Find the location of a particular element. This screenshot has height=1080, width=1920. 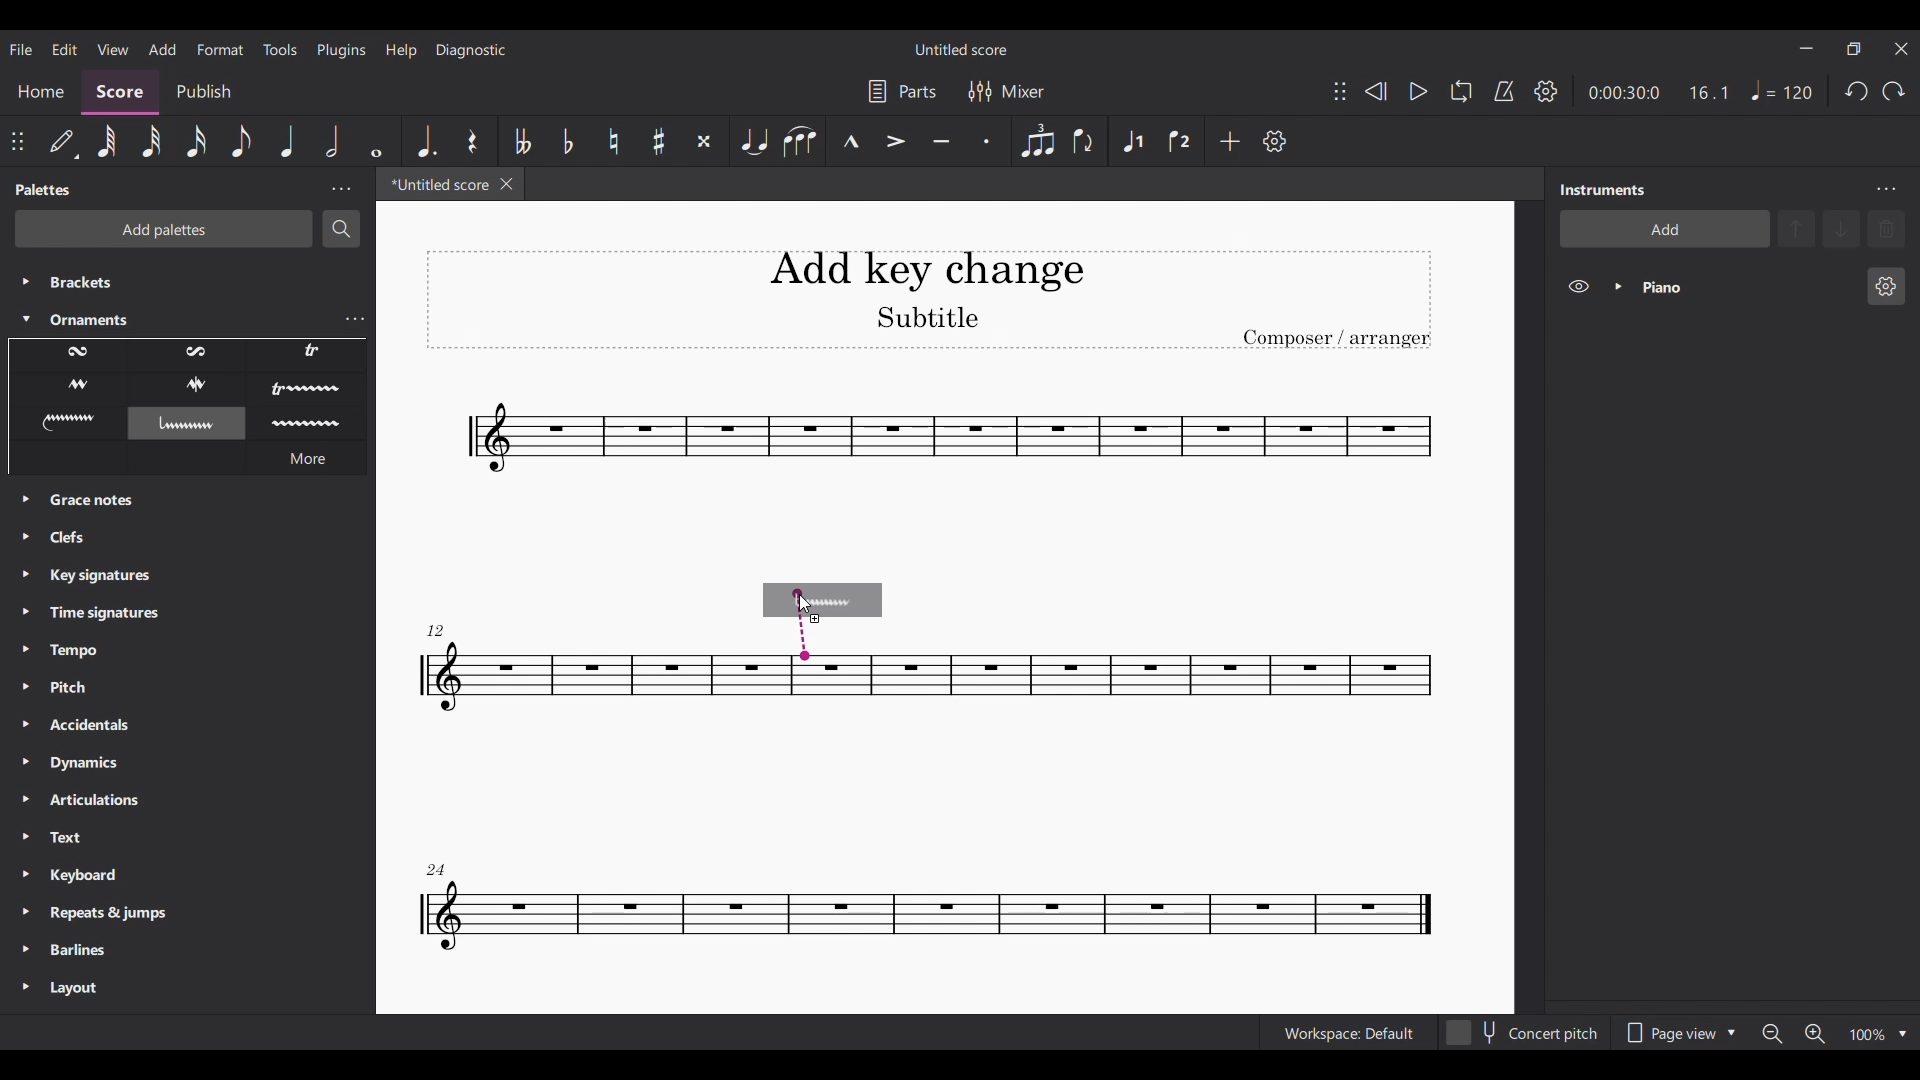

8th note is located at coordinates (241, 141).